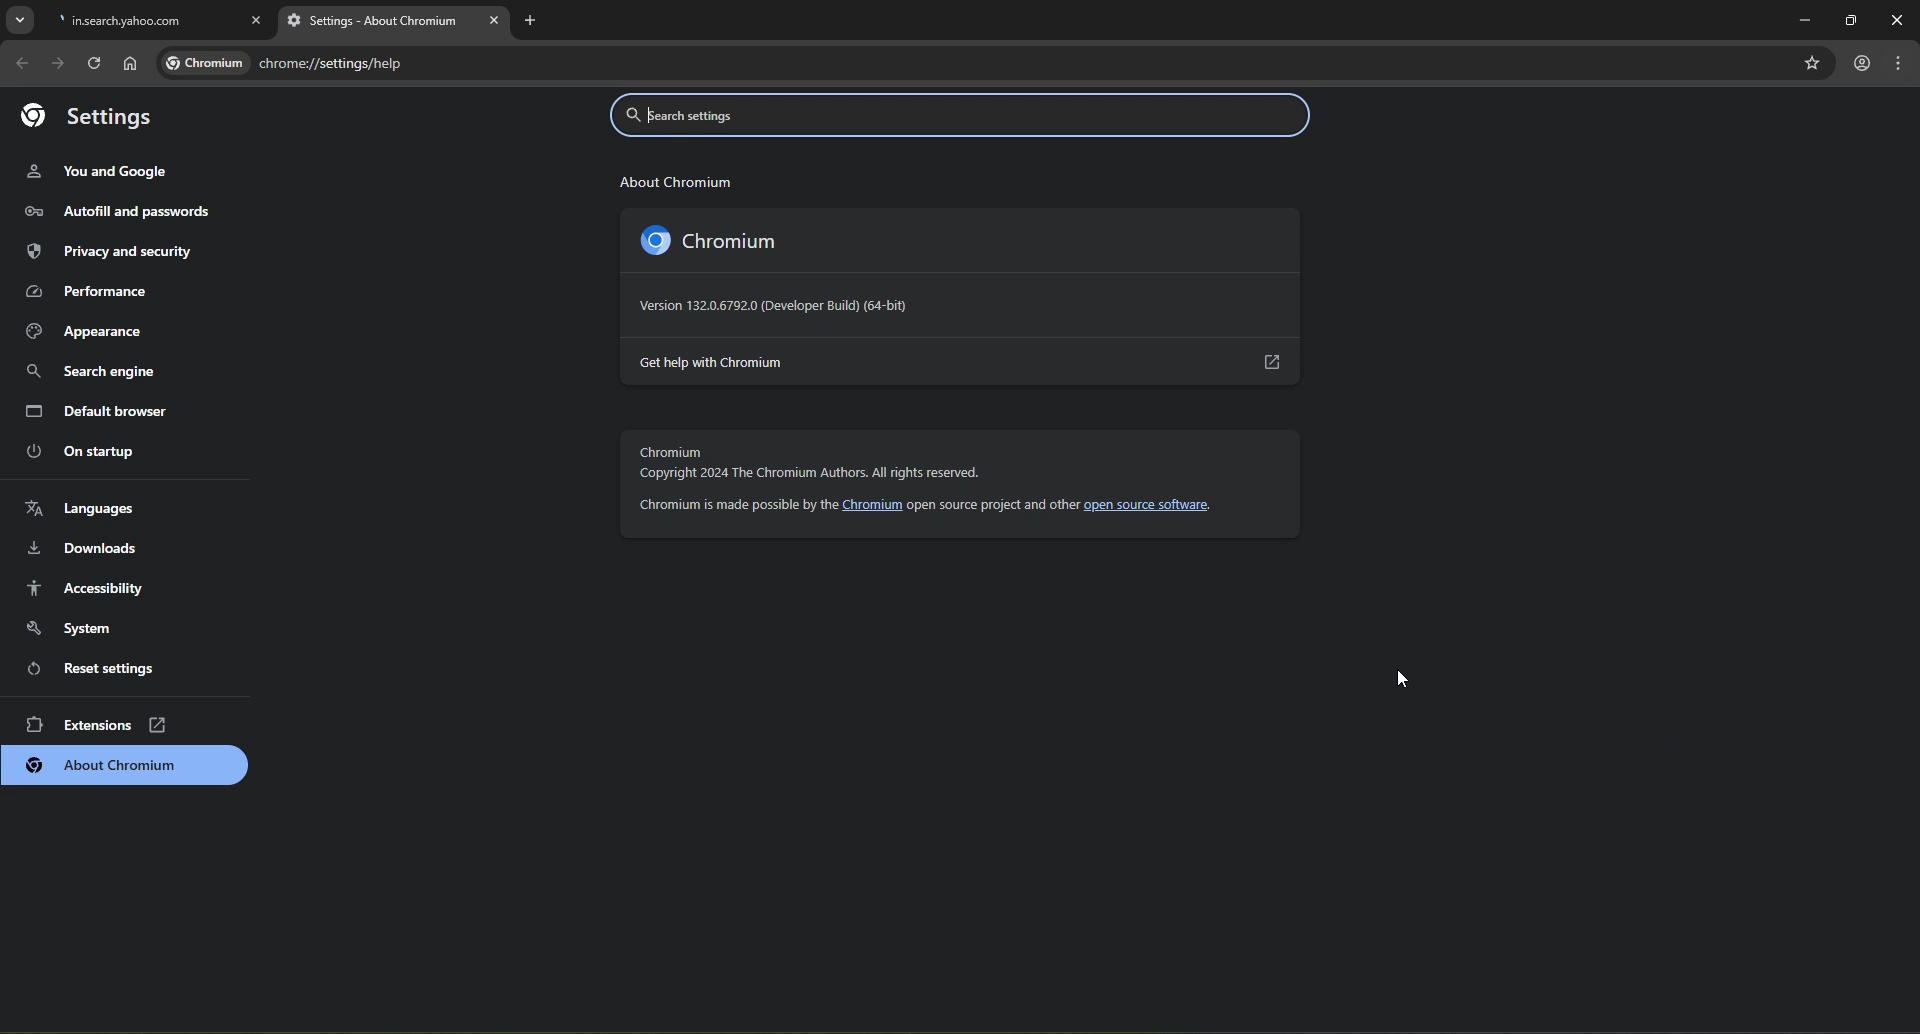  I want to click on Downloads, so click(104, 549).